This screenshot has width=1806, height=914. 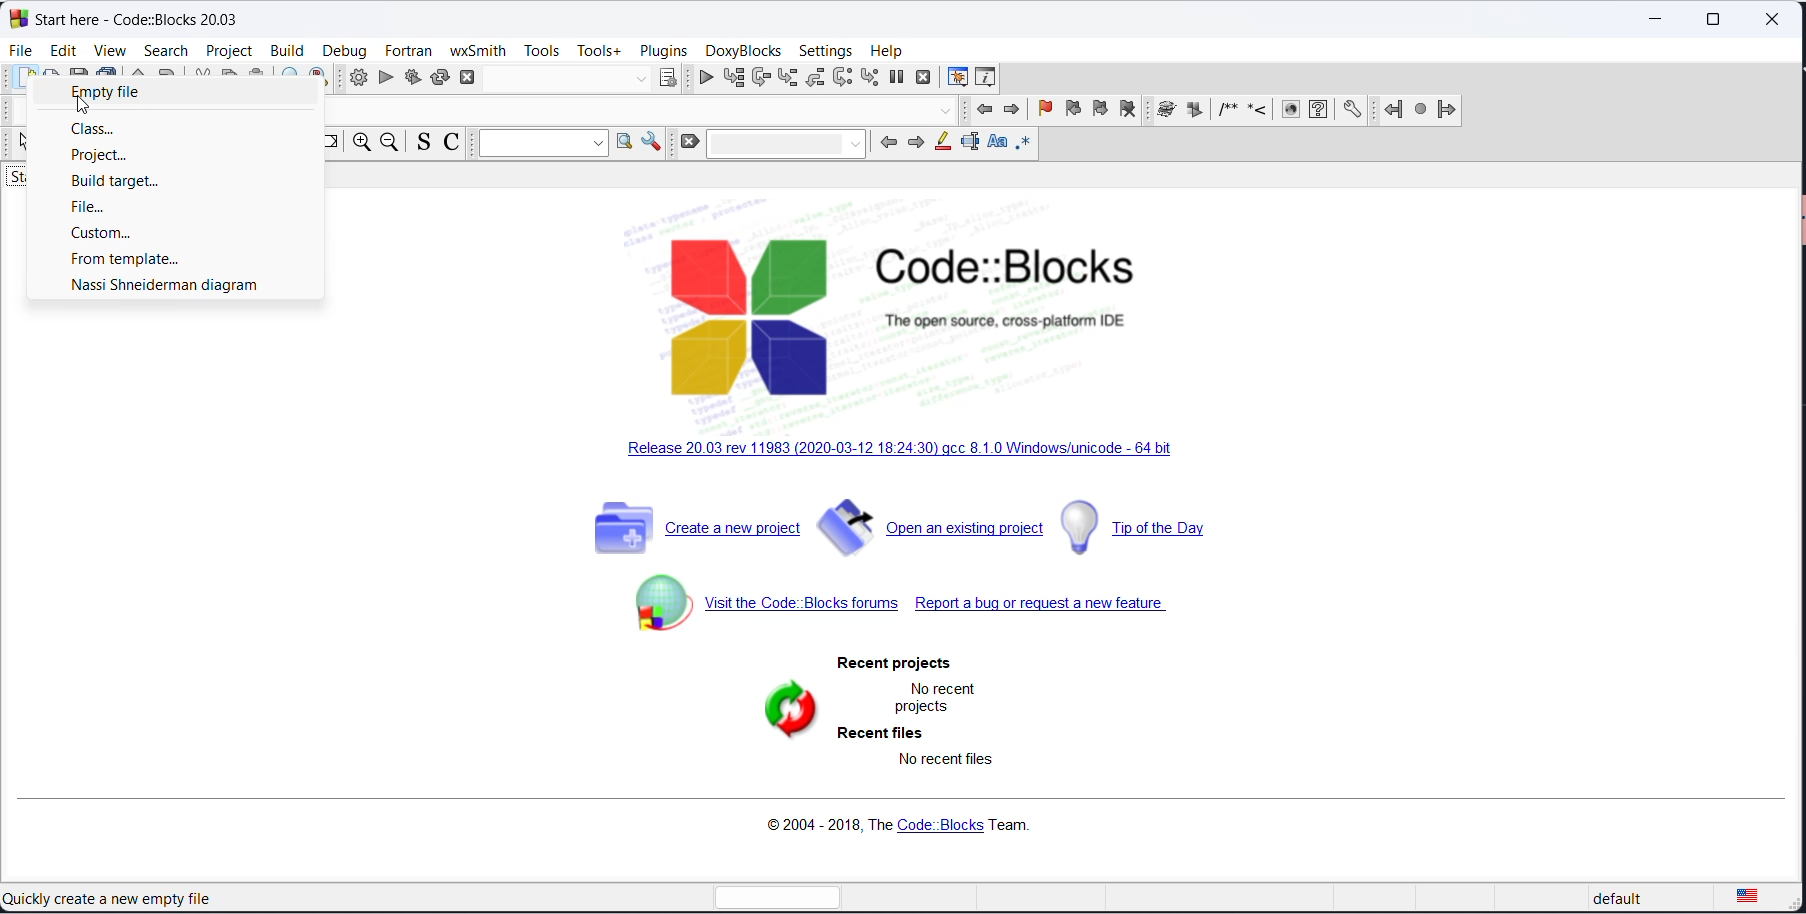 What do you see at coordinates (889, 50) in the screenshot?
I see `help` at bounding box center [889, 50].